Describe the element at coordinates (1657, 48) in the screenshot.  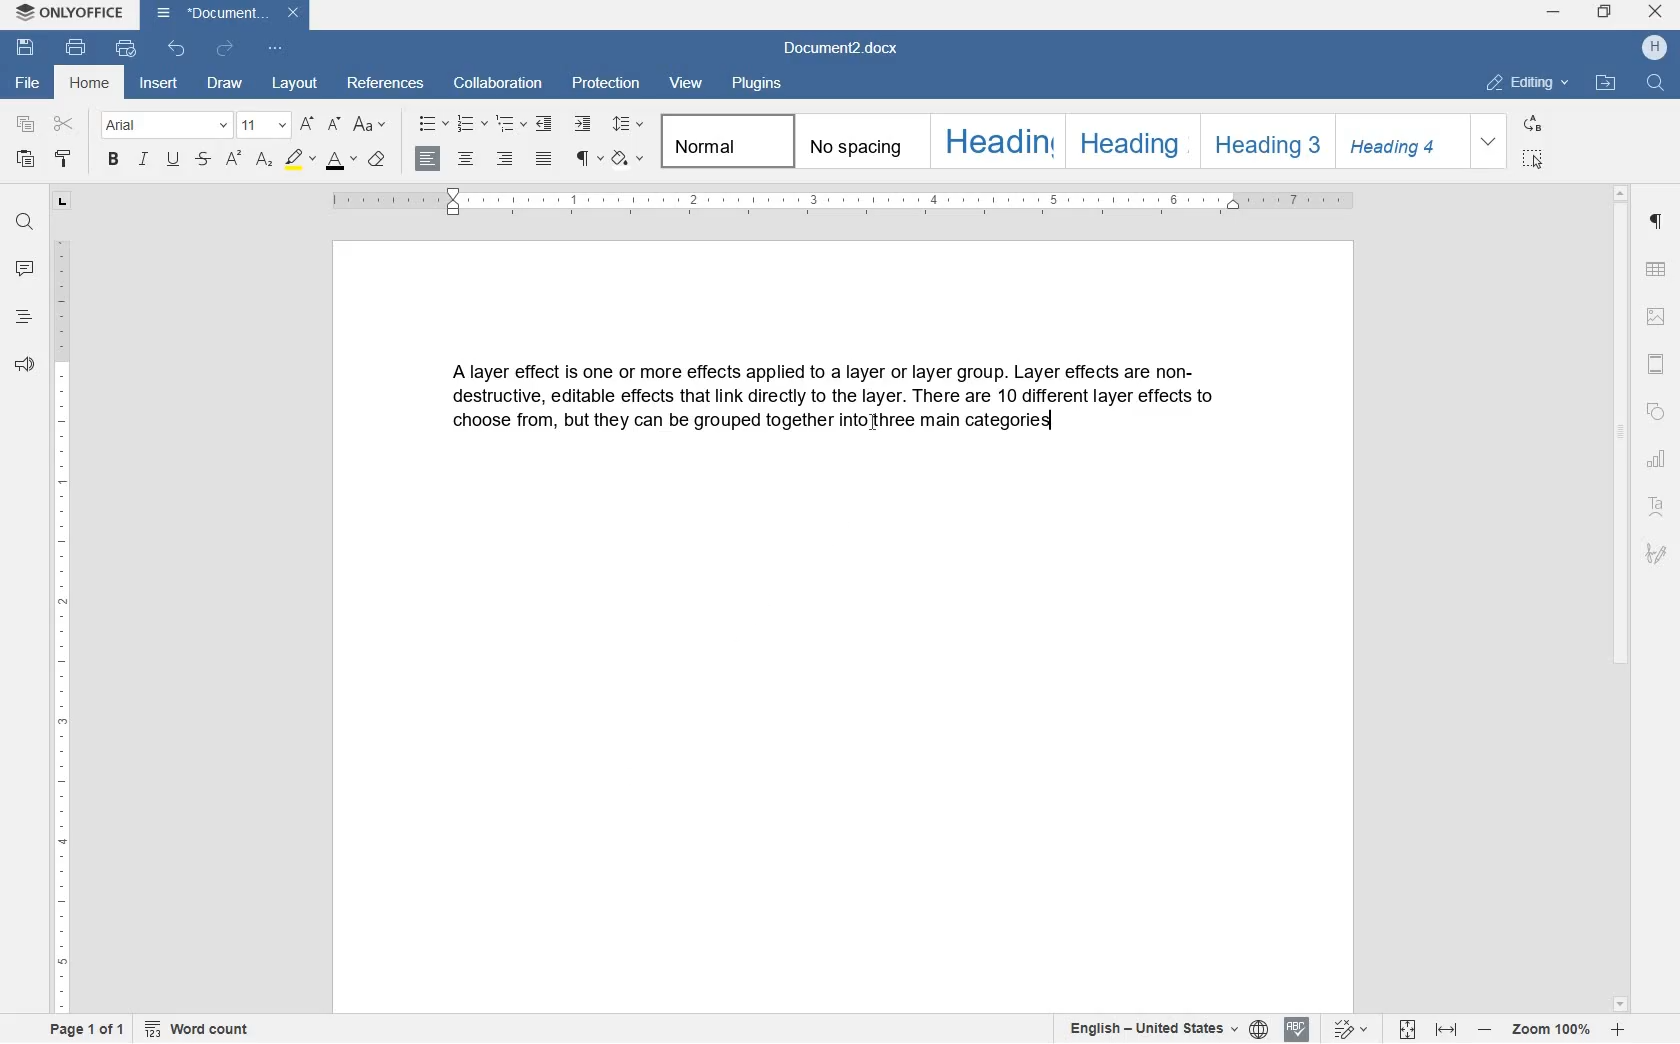
I see `hp` at that location.